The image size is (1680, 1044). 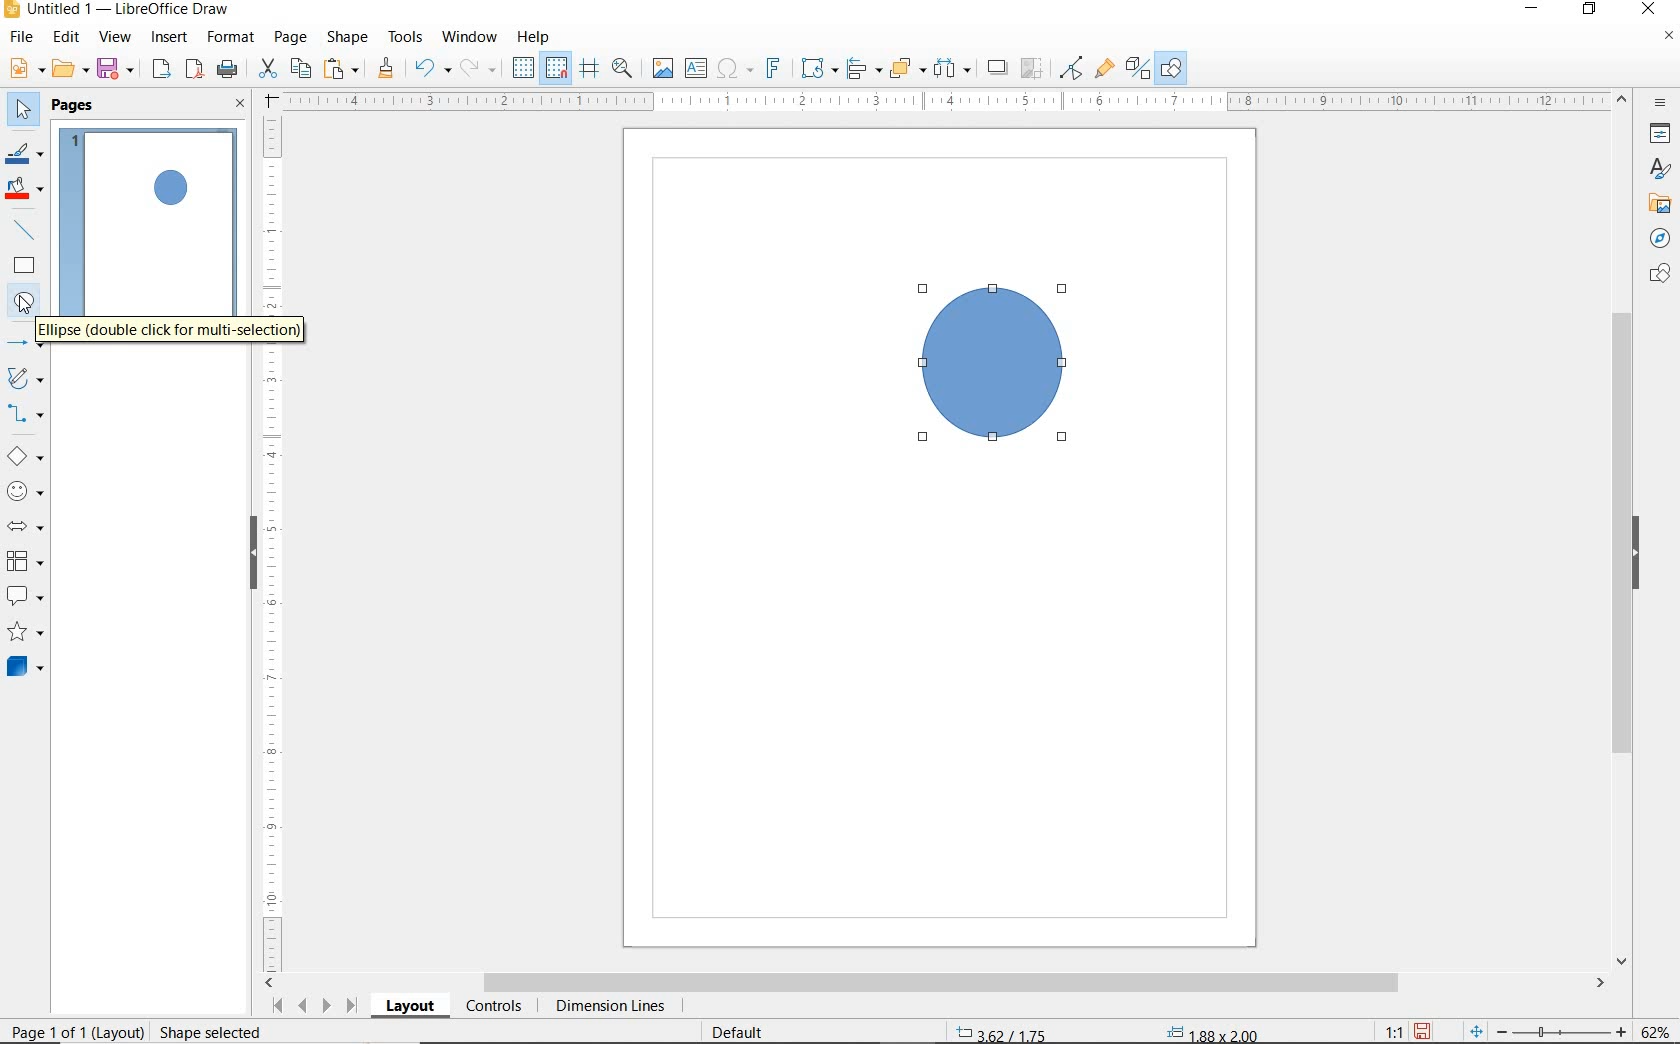 I want to click on CURVES AND POLYGONS, so click(x=24, y=380).